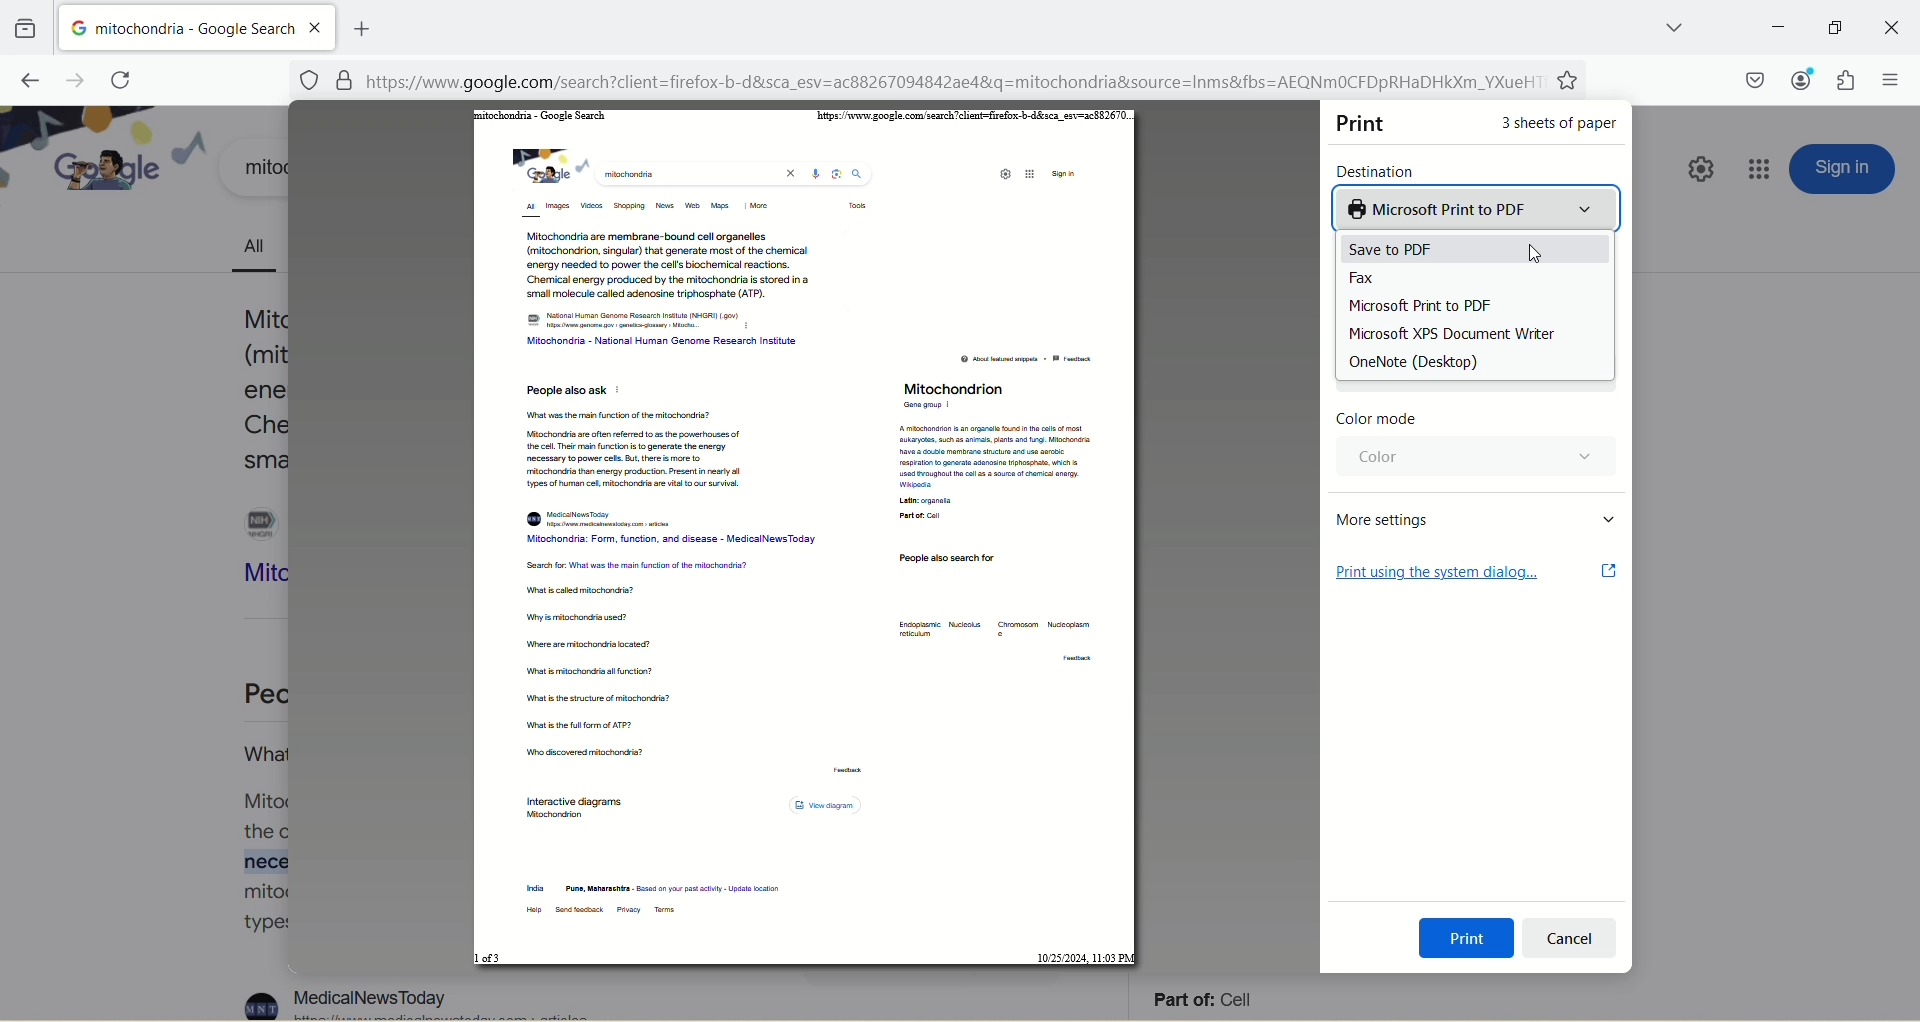 The width and height of the screenshot is (1920, 1022). I want to click on open application menu, so click(1889, 82).